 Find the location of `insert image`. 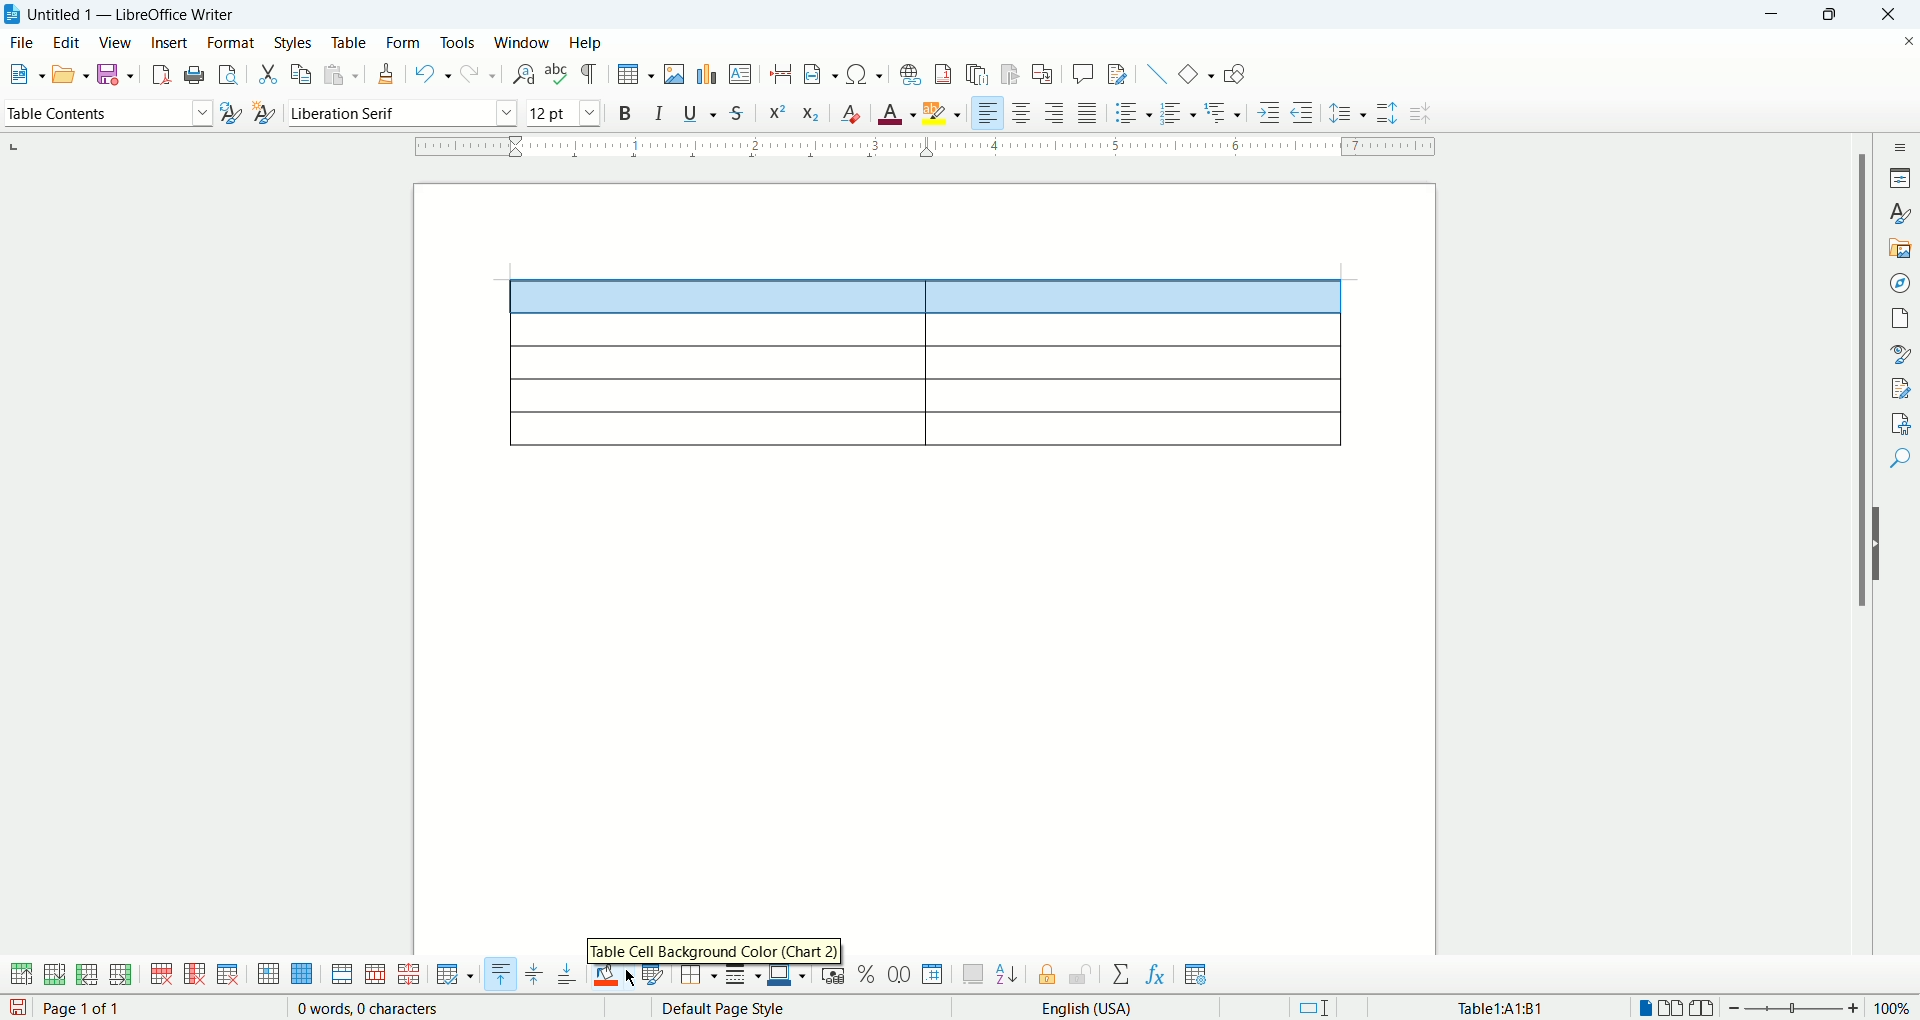

insert image is located at coordinates (676, 74).